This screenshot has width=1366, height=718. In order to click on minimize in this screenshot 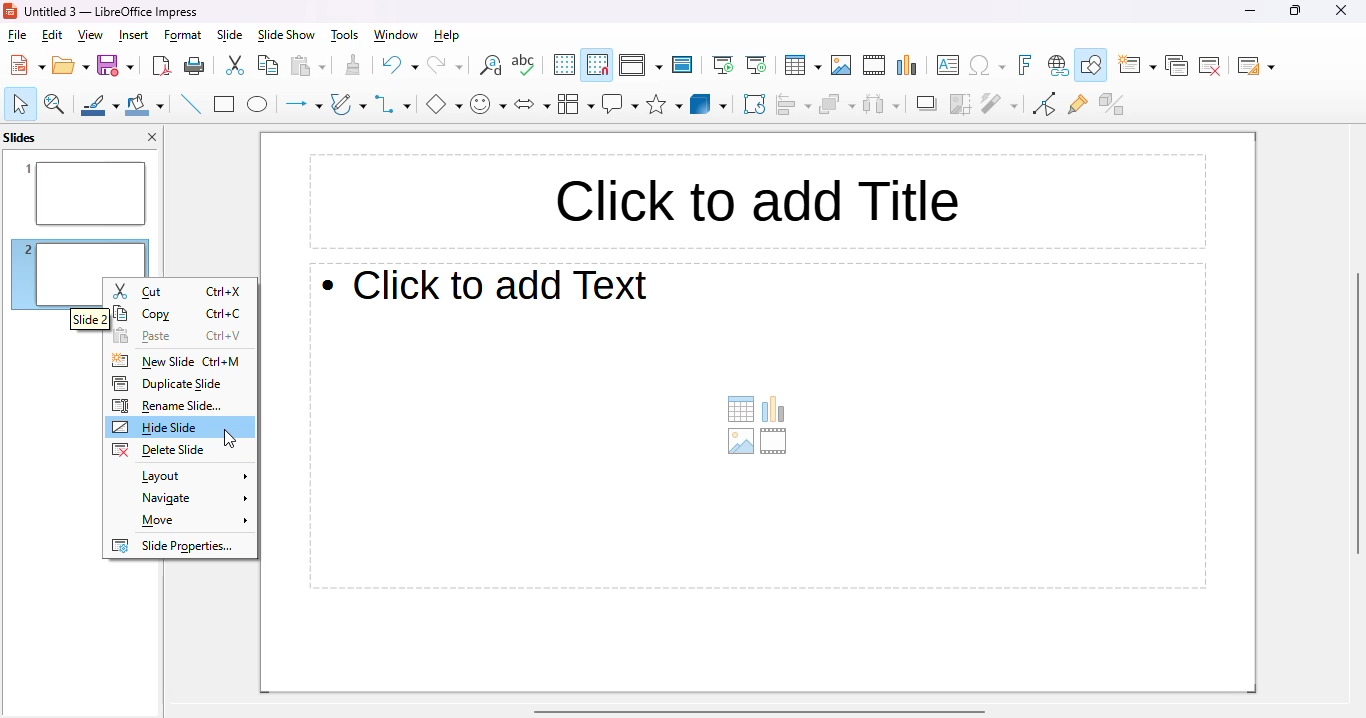, I will do `click(1250, 10)`.